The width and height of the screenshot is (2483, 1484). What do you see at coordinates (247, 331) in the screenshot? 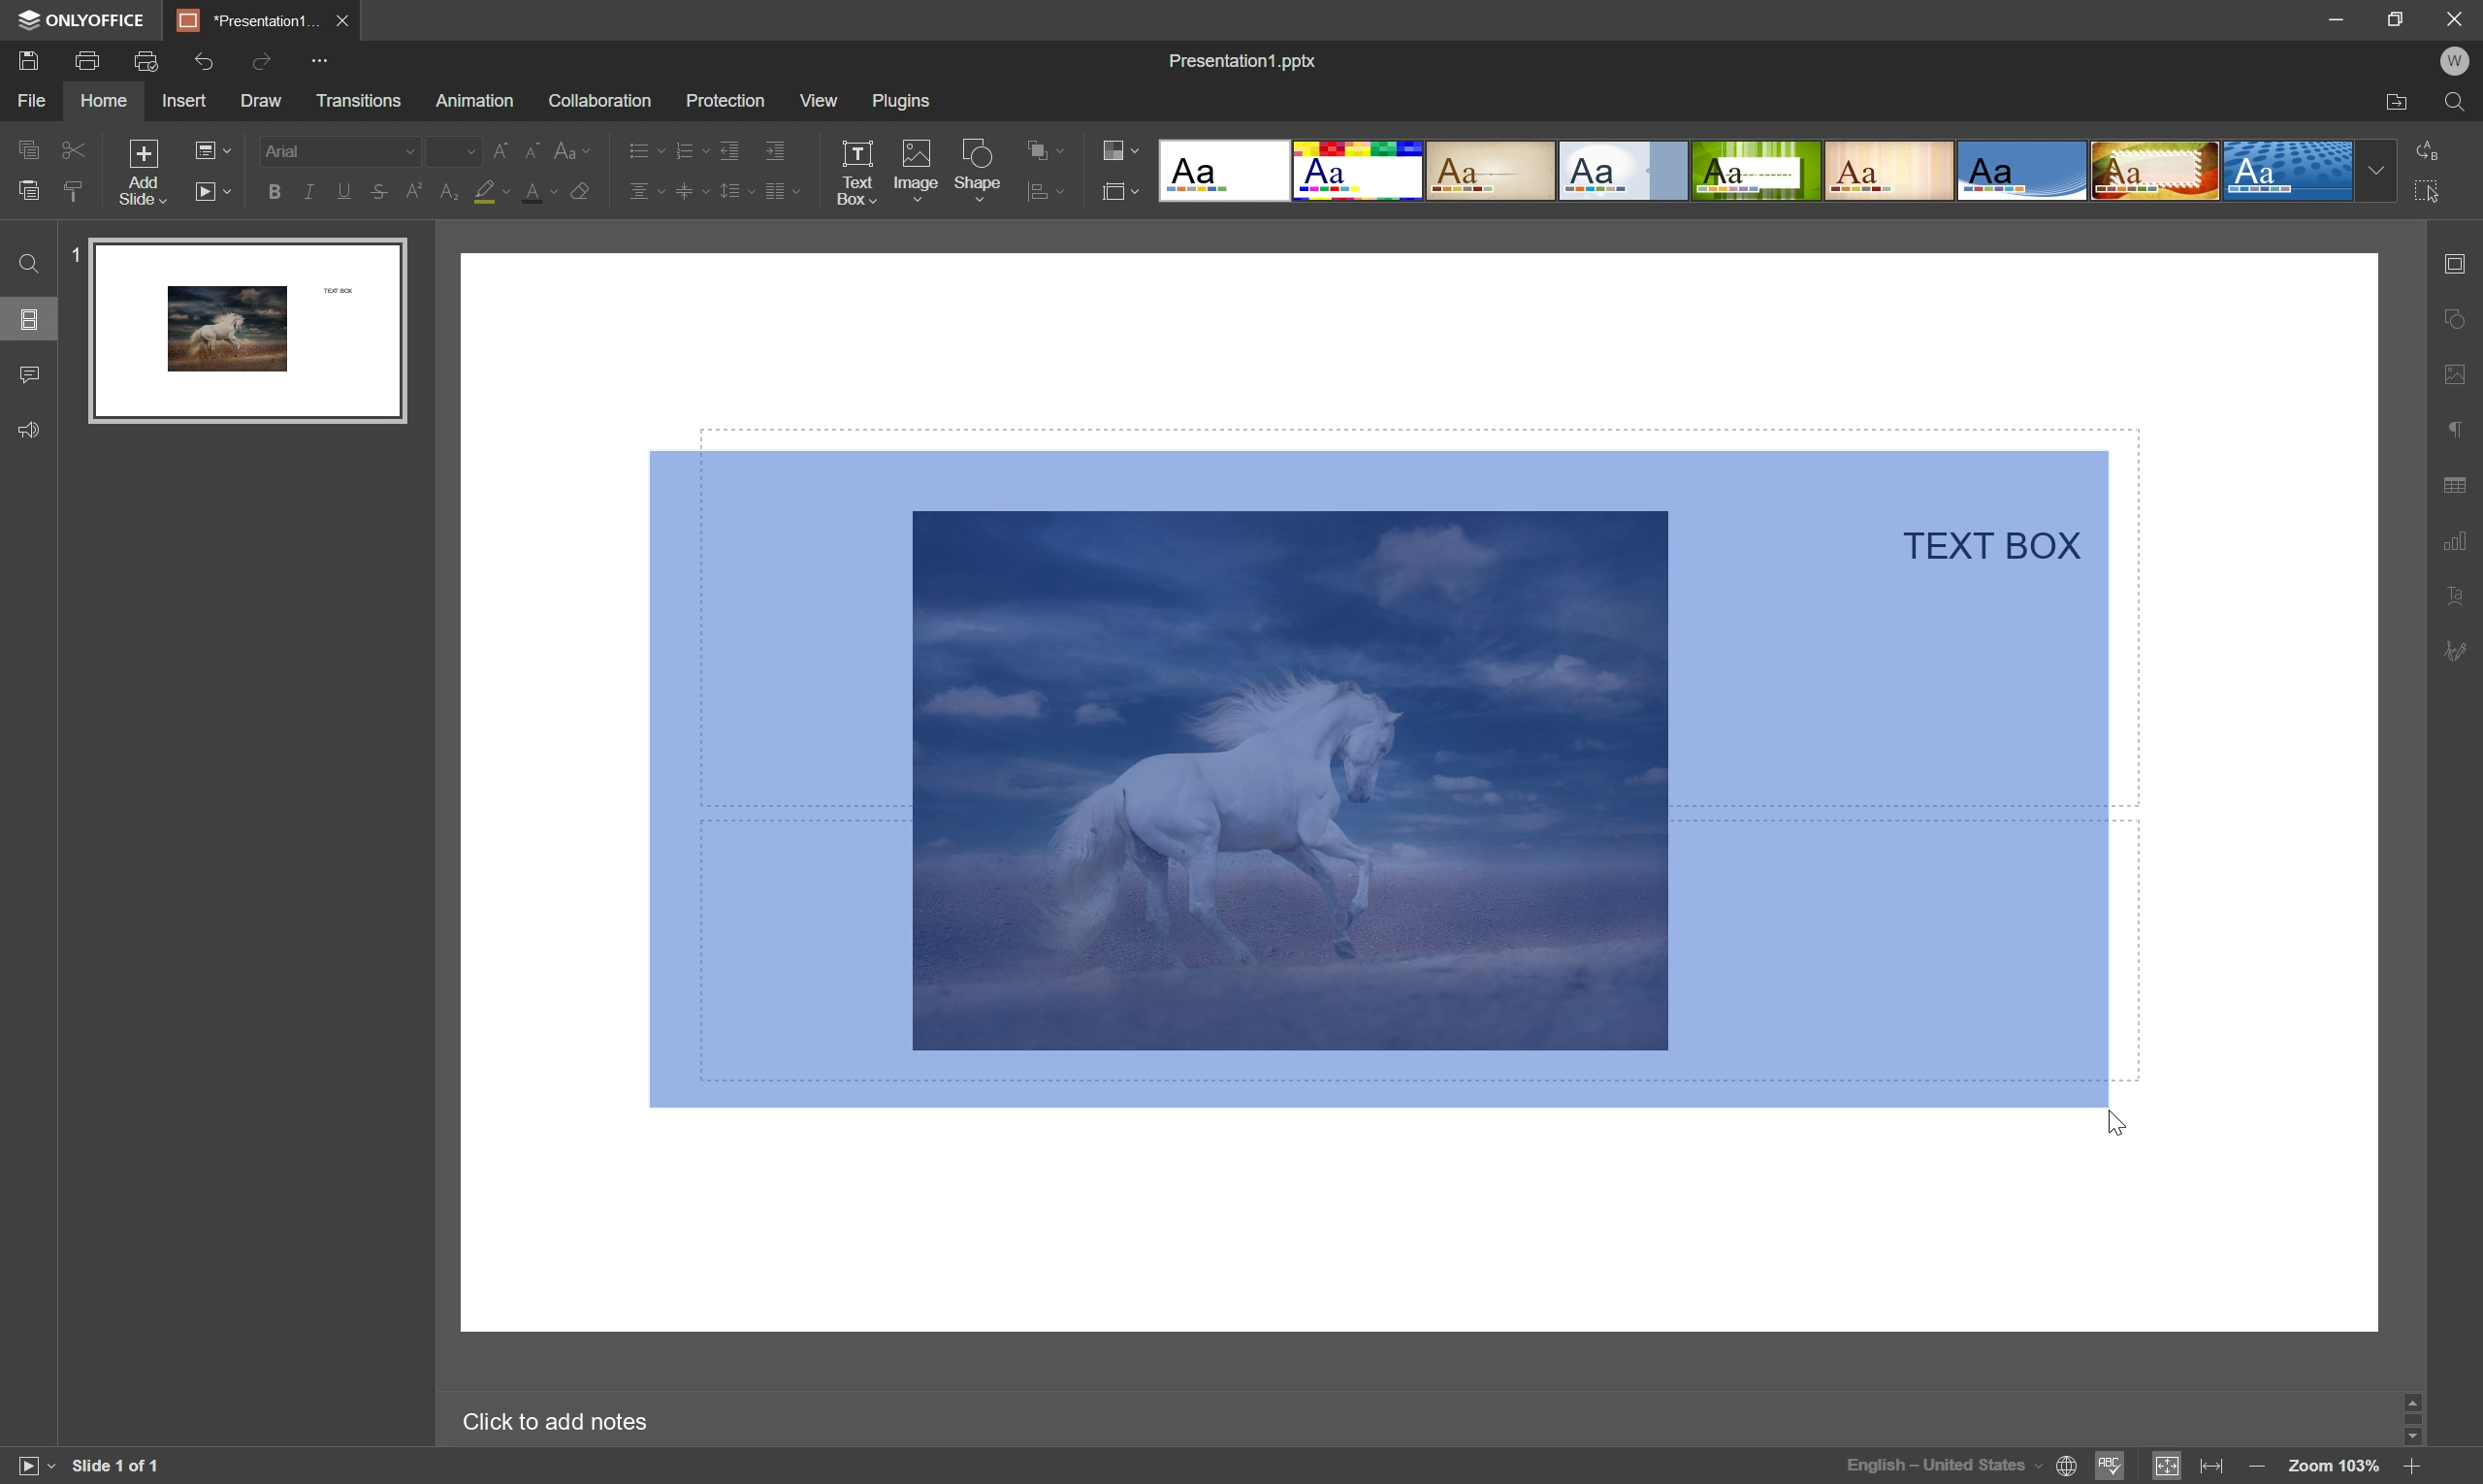
I see `slide` at bounding box center [247, 331].